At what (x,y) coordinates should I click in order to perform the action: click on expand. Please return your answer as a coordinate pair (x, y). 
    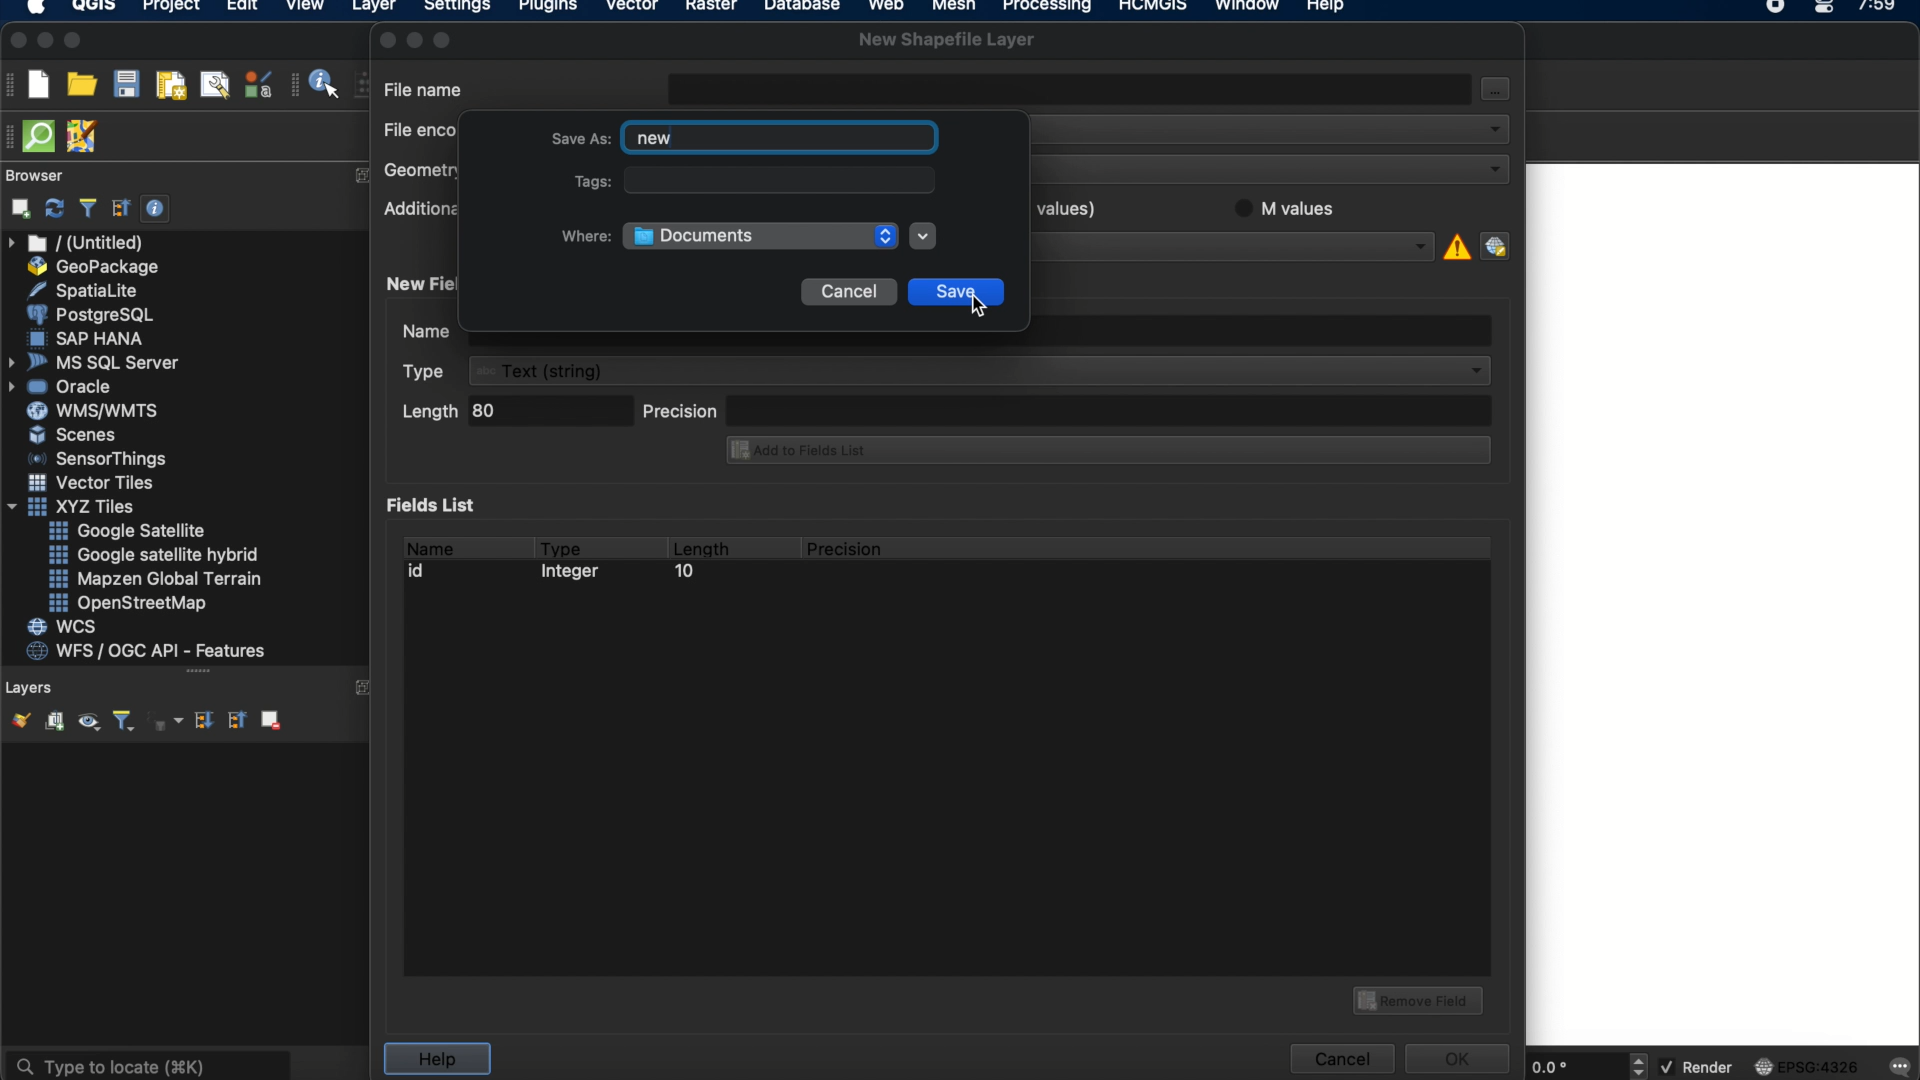
    Looking at the image, I should click on (361, 176).